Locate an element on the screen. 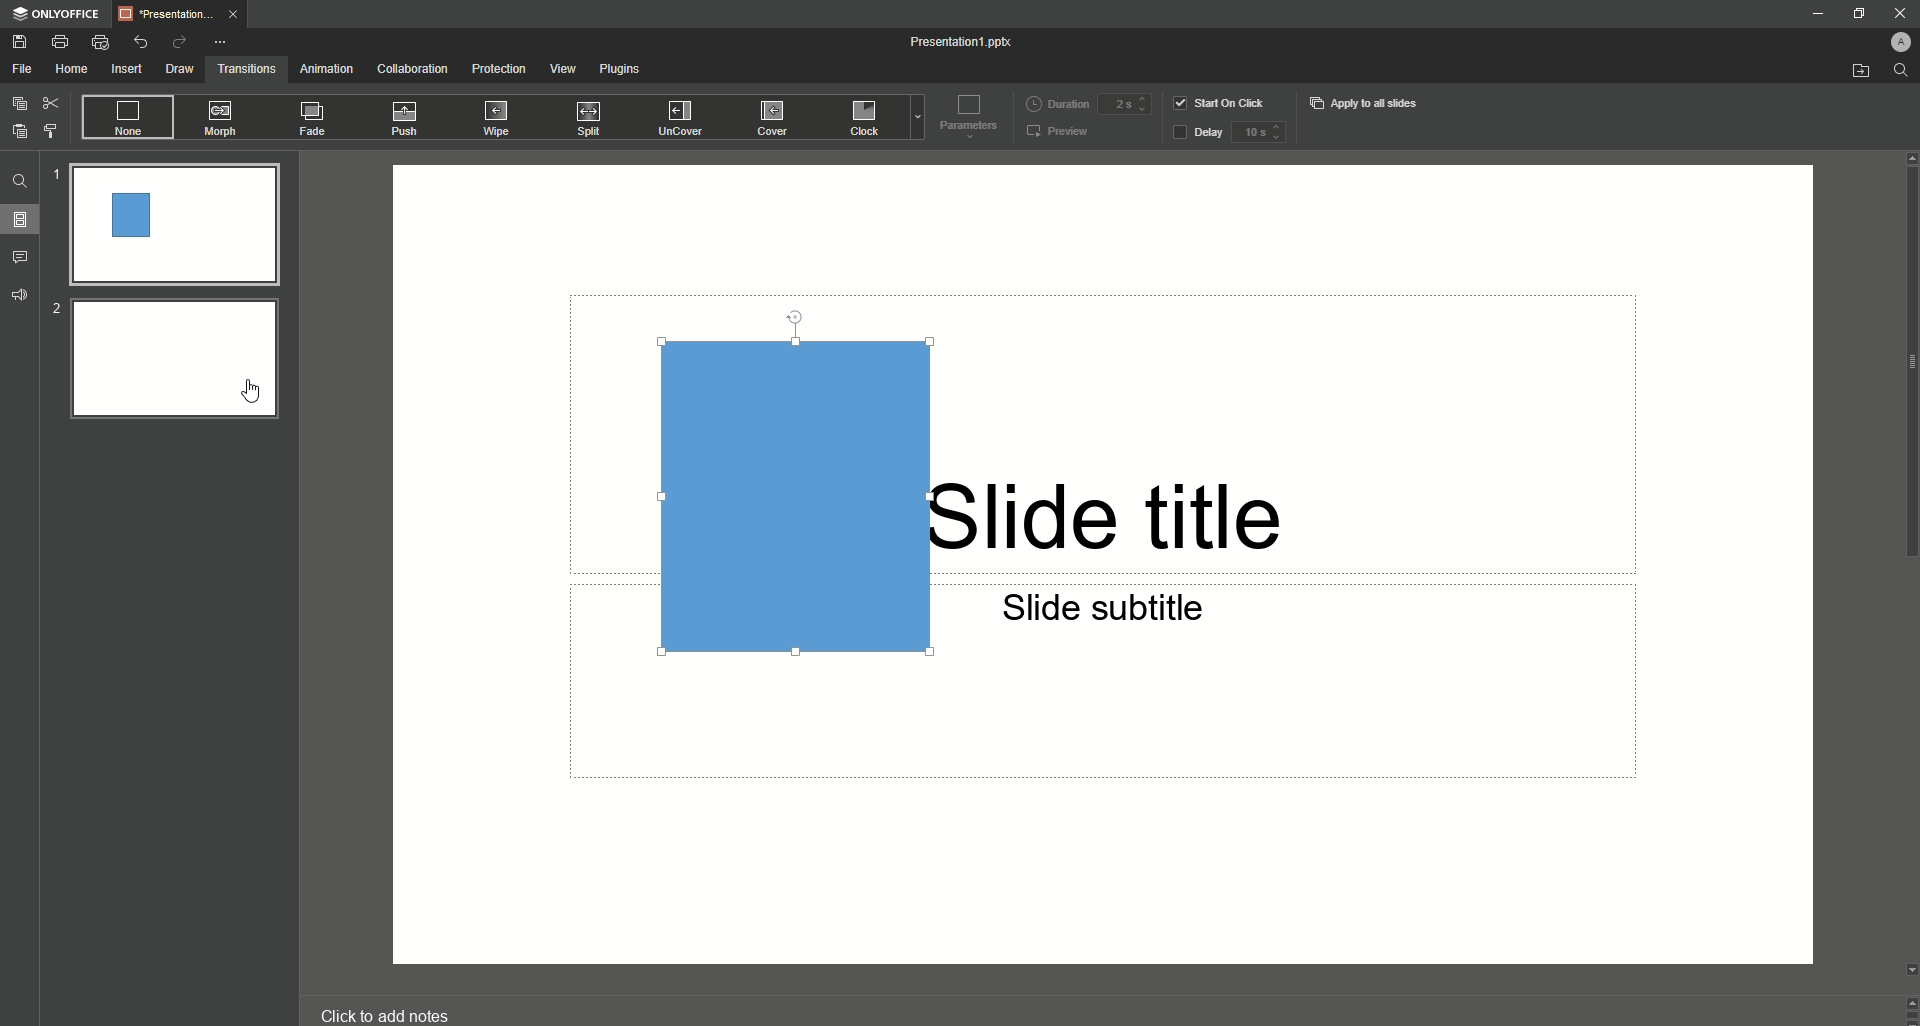 This screenshot has height=1026, width=1920. Profile is located at coordinates (1893, 42).